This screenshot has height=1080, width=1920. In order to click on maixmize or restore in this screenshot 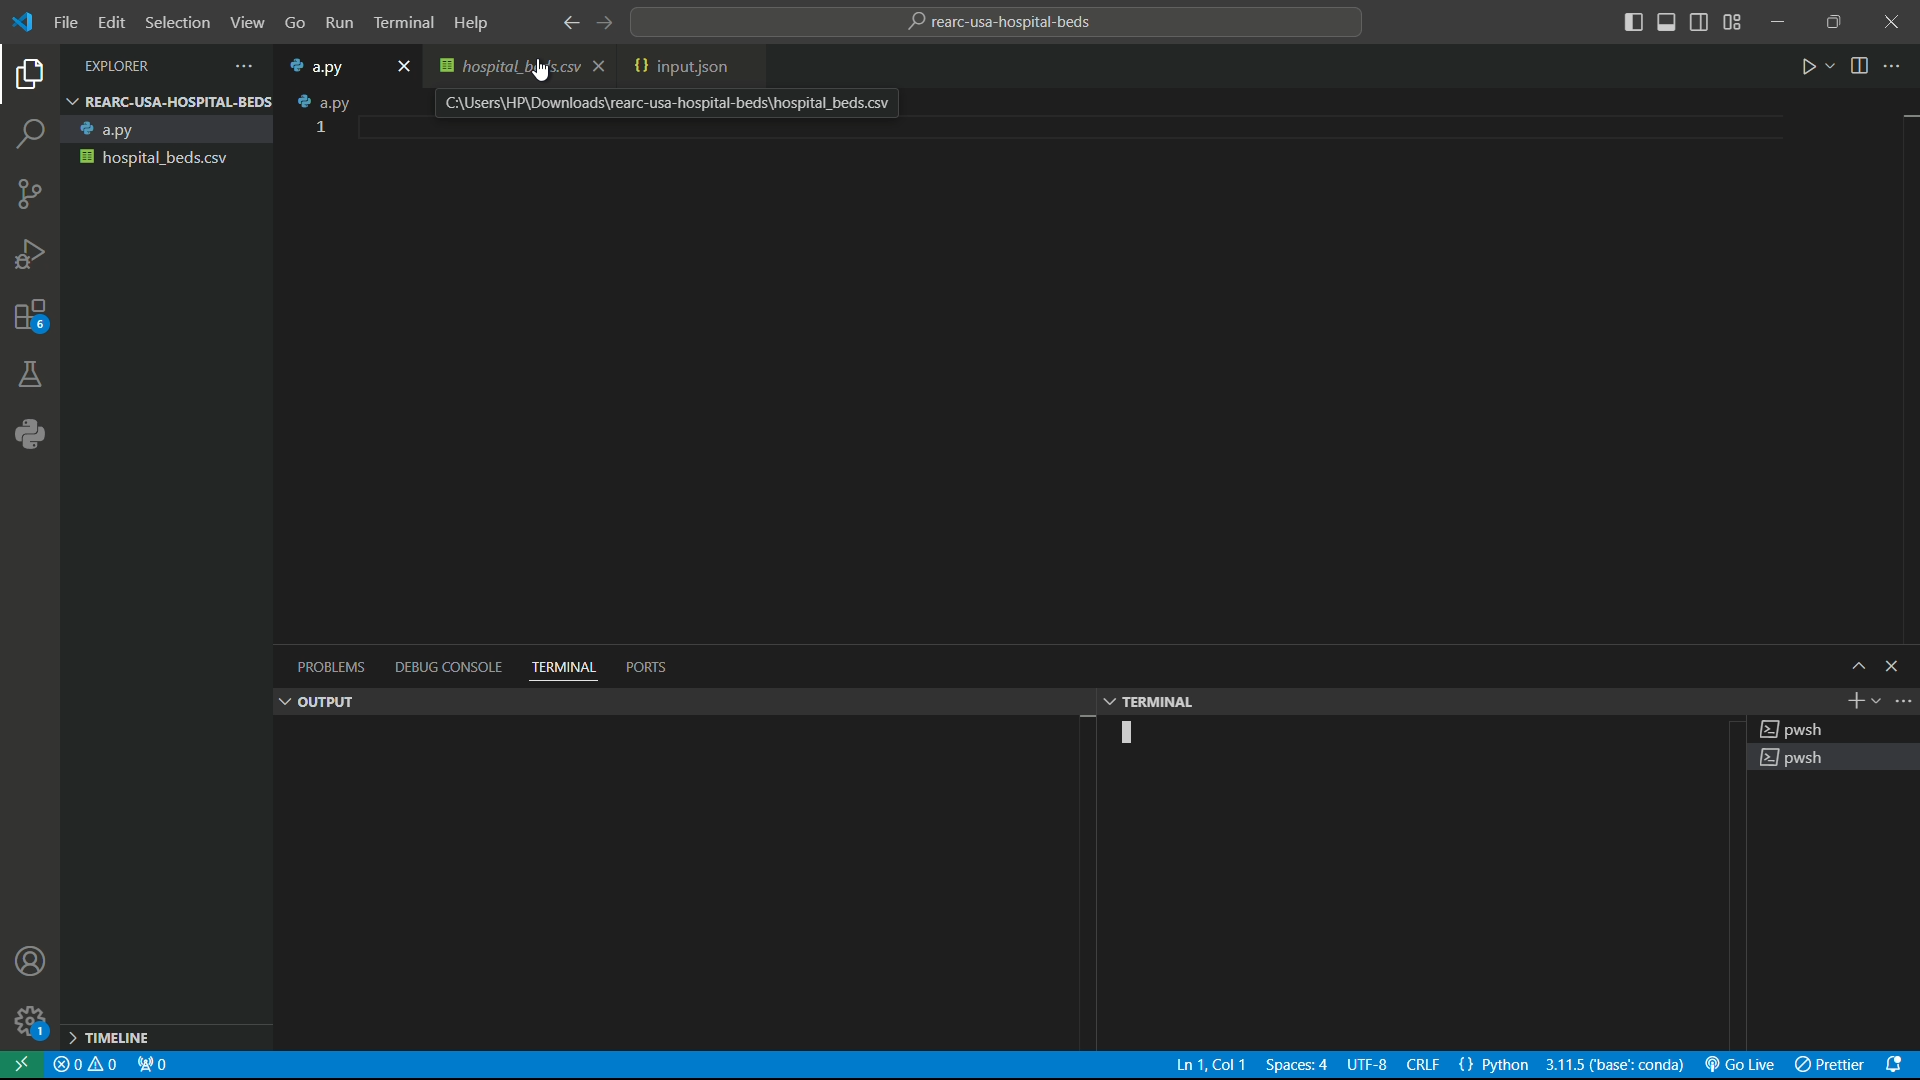, I will do `click(1834, 22)`.